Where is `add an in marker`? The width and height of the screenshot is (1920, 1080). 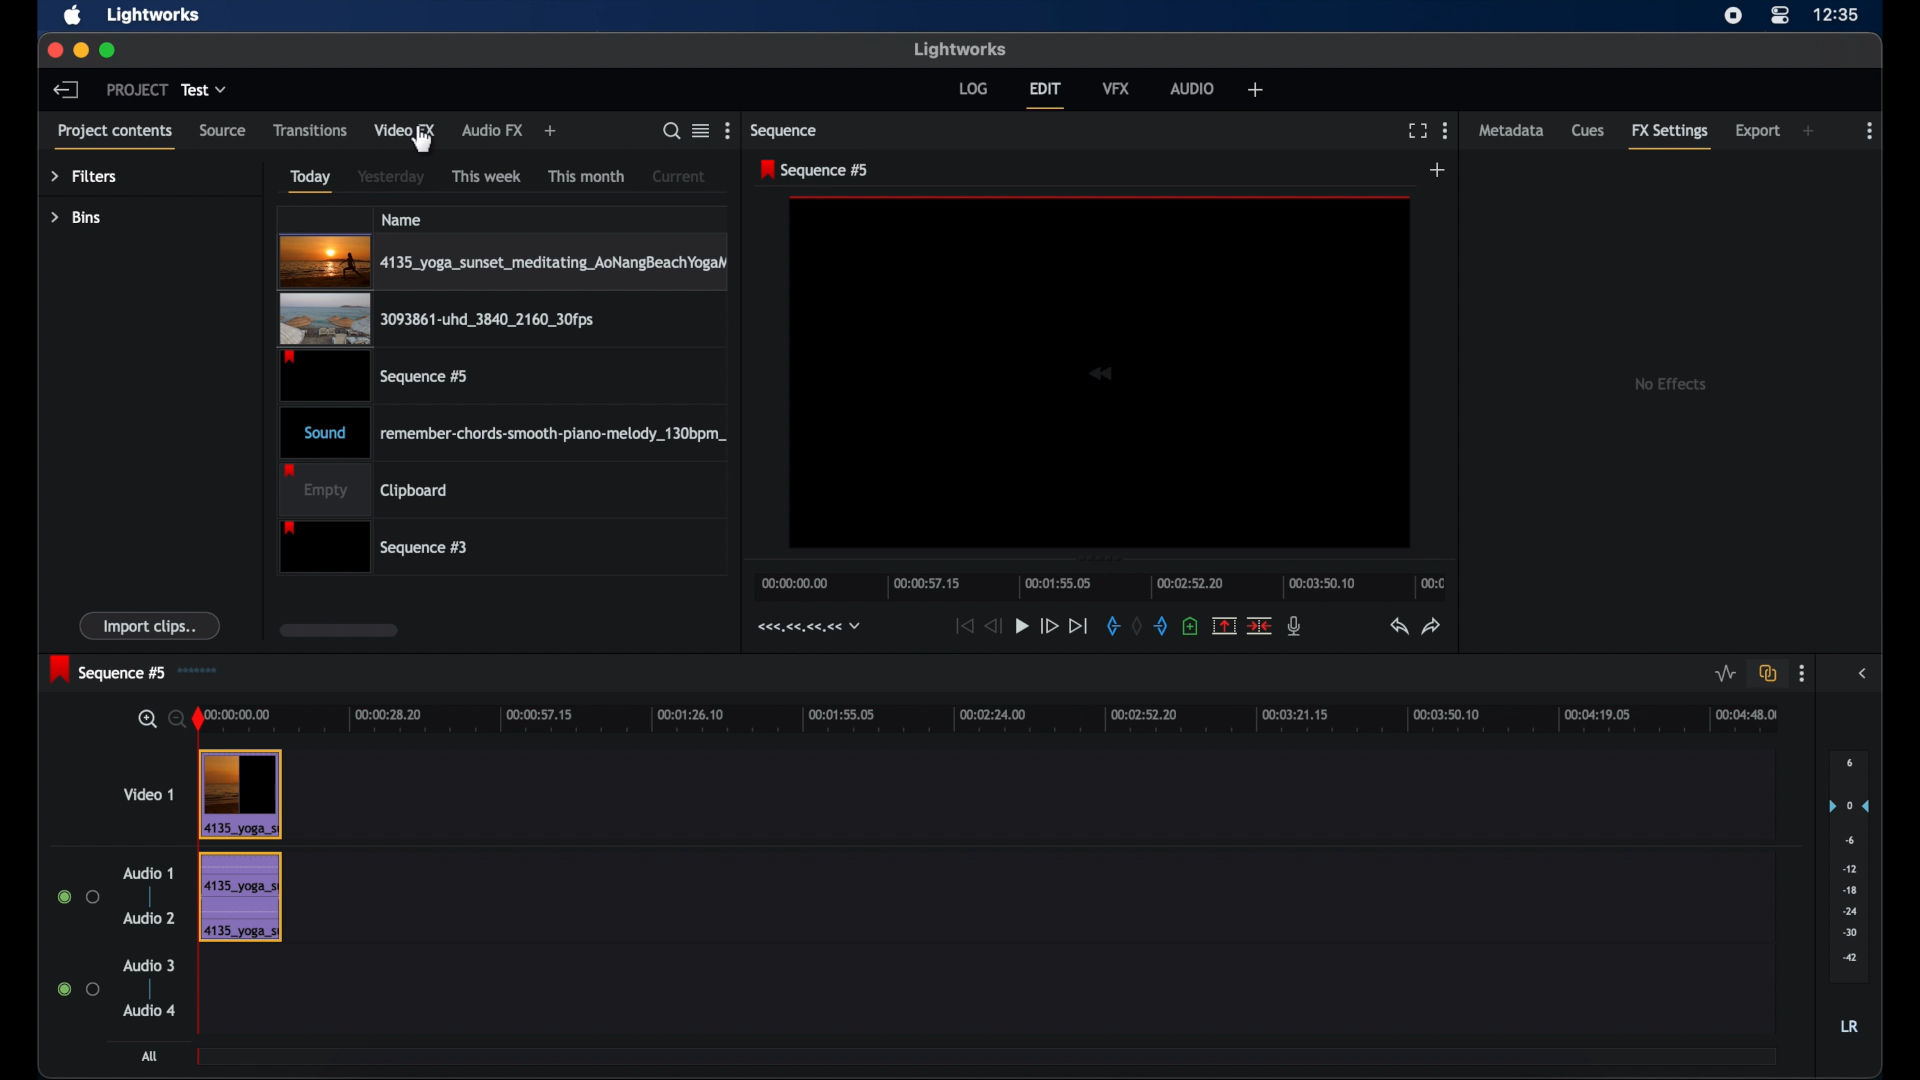
add an in marker is located at coordinates (1111, 626).